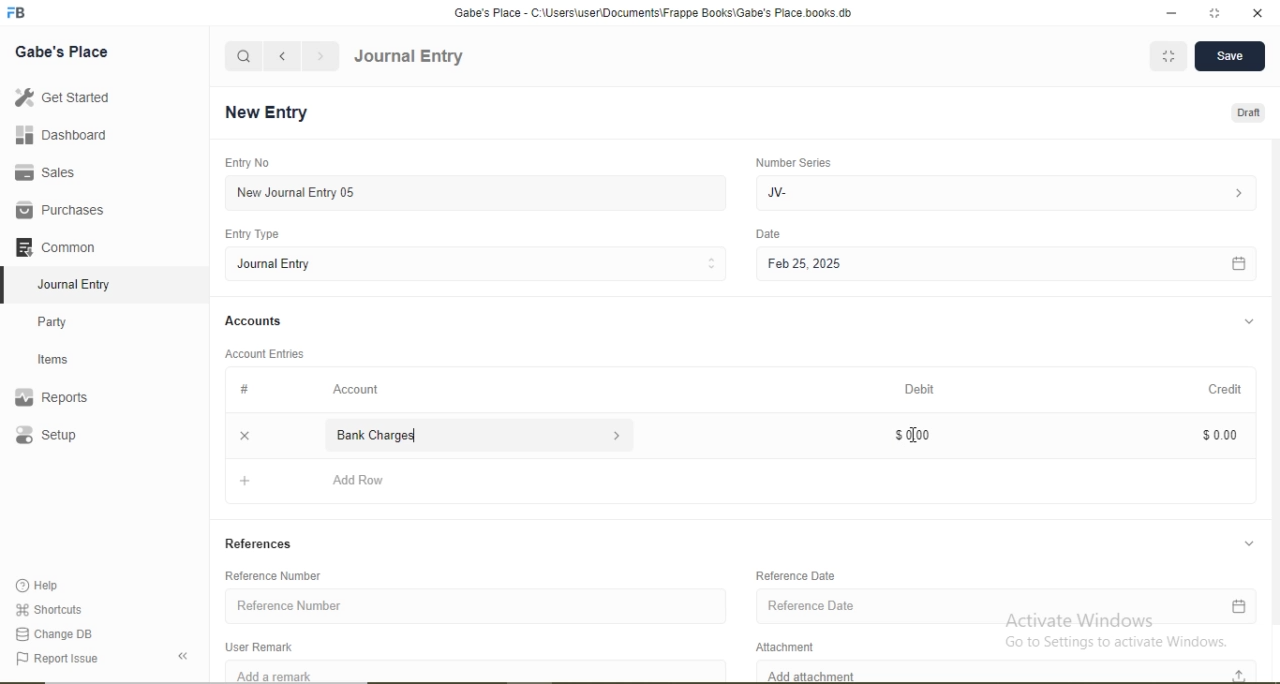  What do you see at coordinates (476, 671) in the screenshot?
I see `Add a remark` at bounding box center [476, 671].